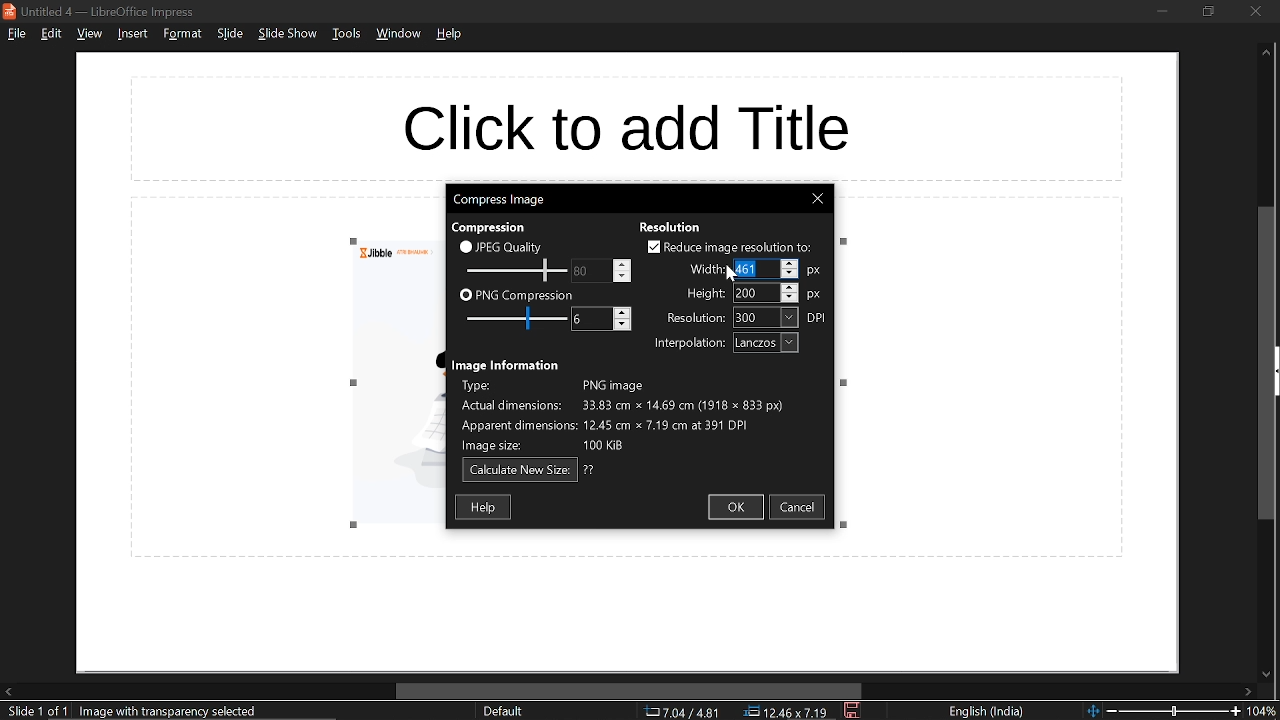 The height and width of the screenshot is (720, 1280). Describe the element at coordinates (623, 276) in the screenshot. I see `Decrease ` at that location.